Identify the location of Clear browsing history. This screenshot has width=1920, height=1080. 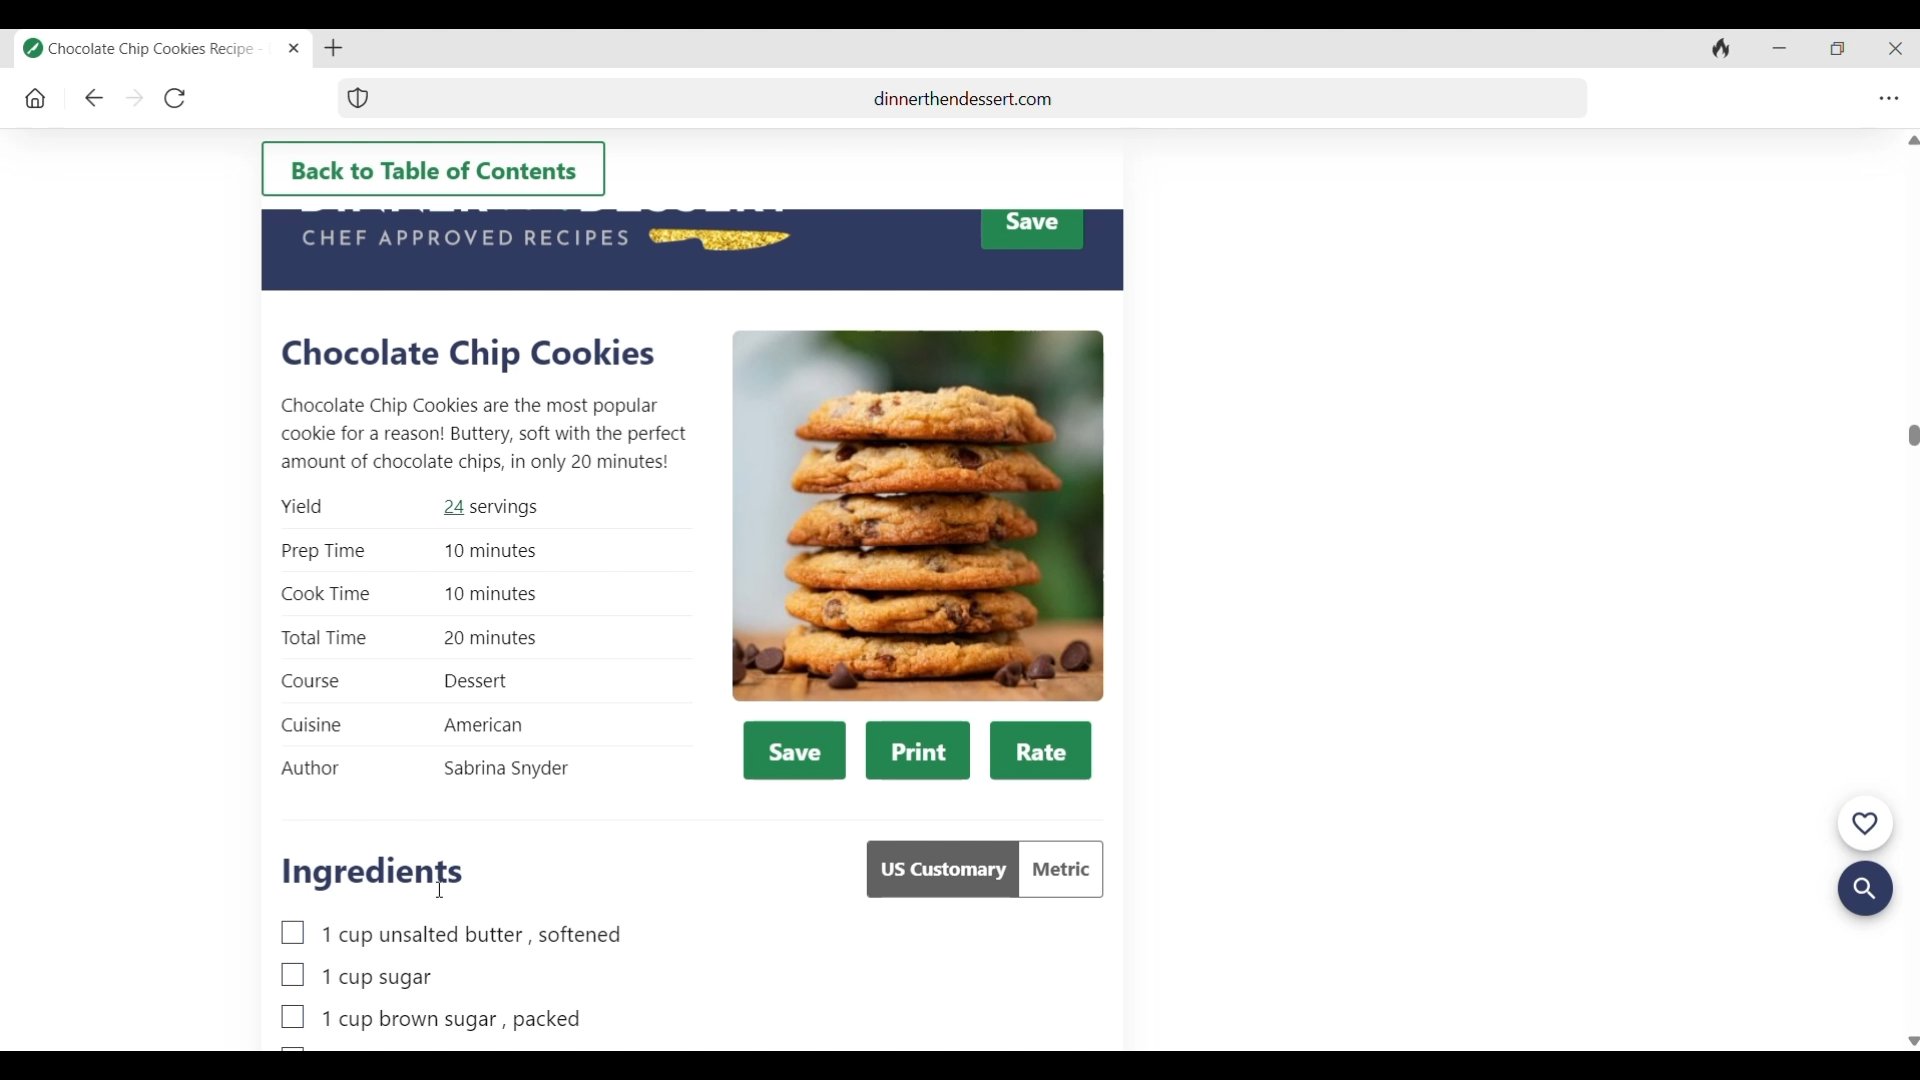
(1717, 50).